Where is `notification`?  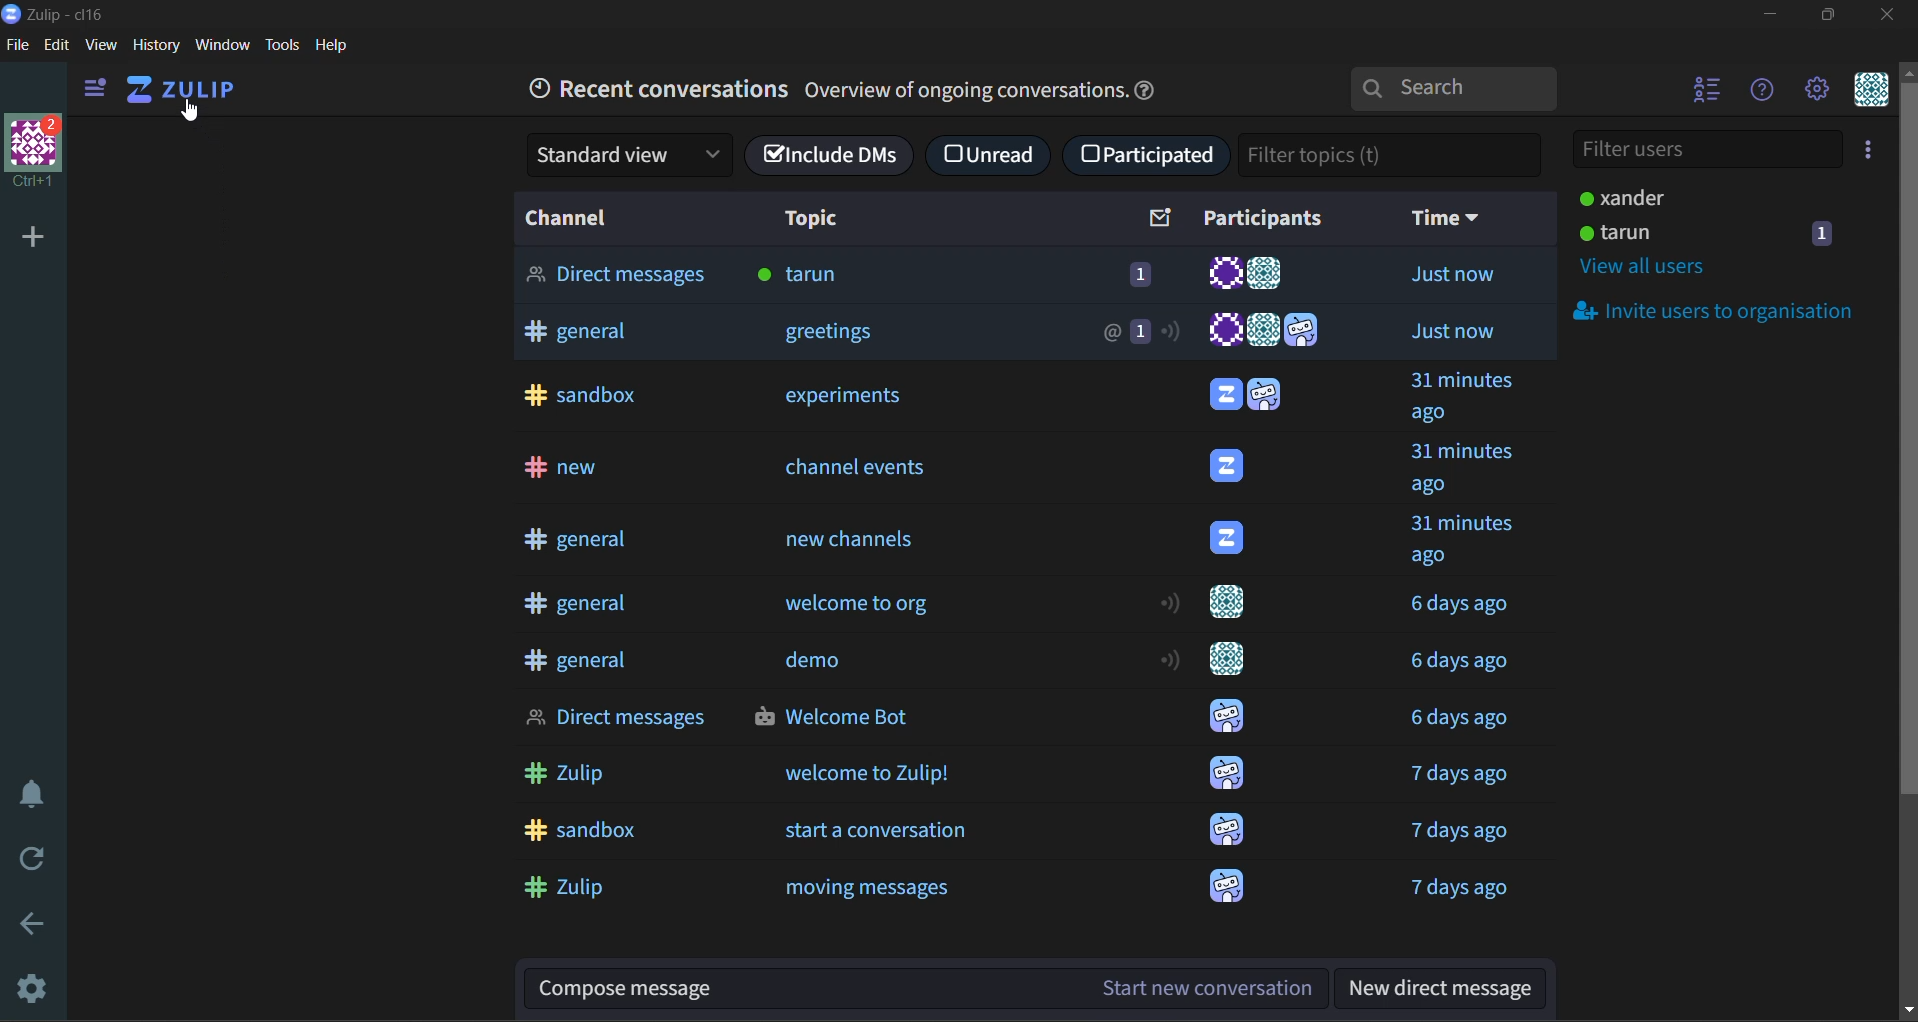
notification is located at coordinates (1167, 637).